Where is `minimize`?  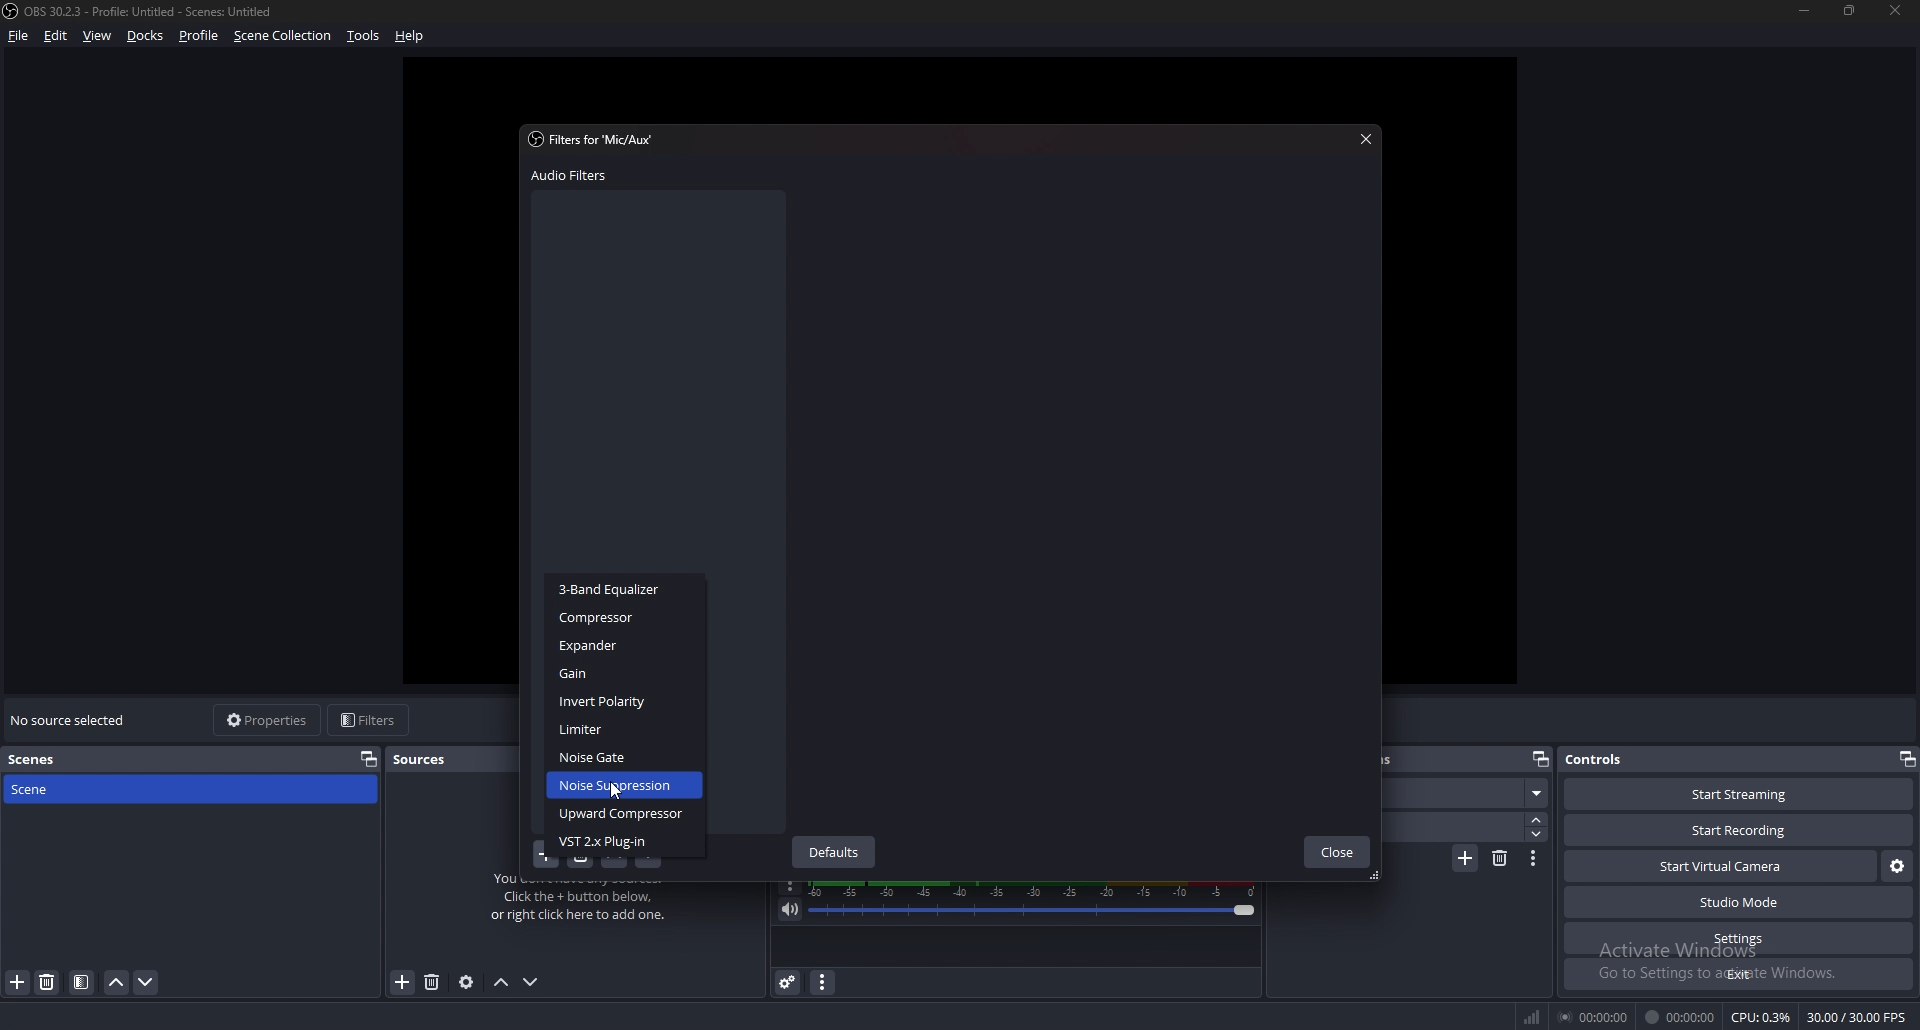 minimize is located at coordinates (1805, 11).